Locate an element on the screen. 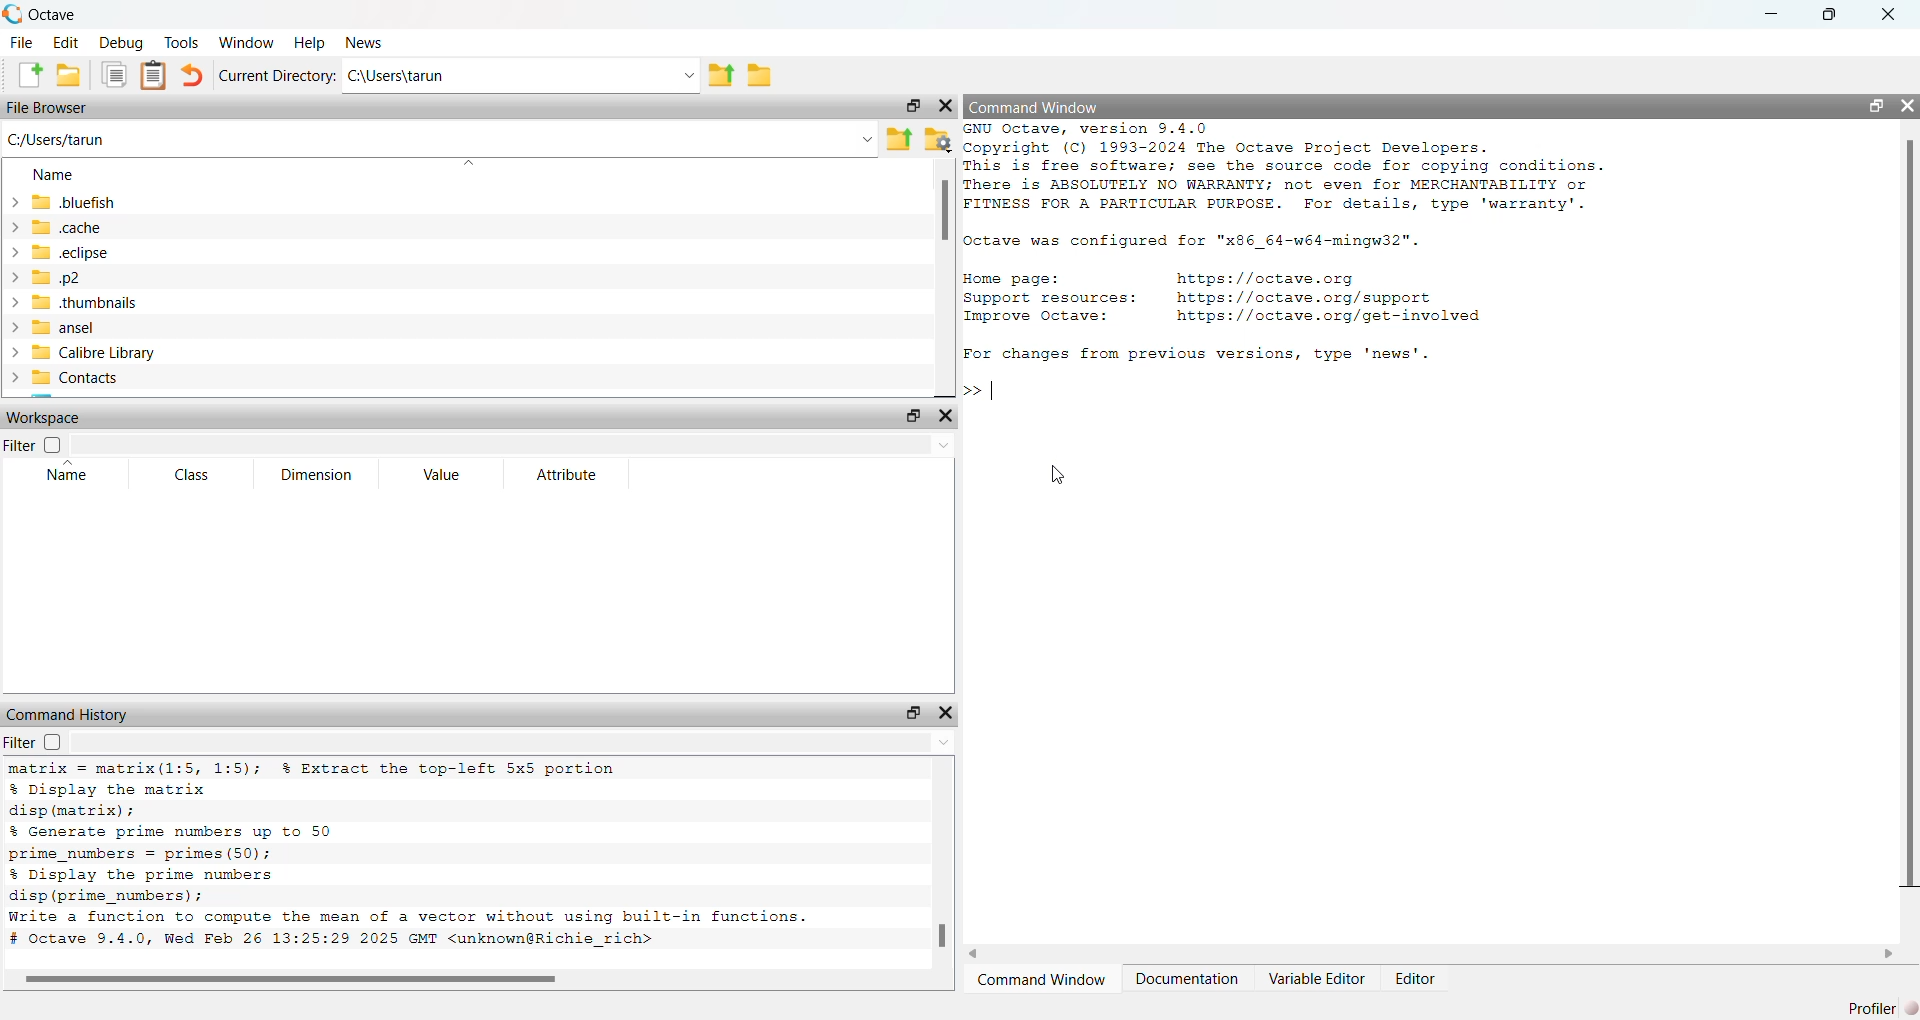  >> is located at coordinates (972, 391).